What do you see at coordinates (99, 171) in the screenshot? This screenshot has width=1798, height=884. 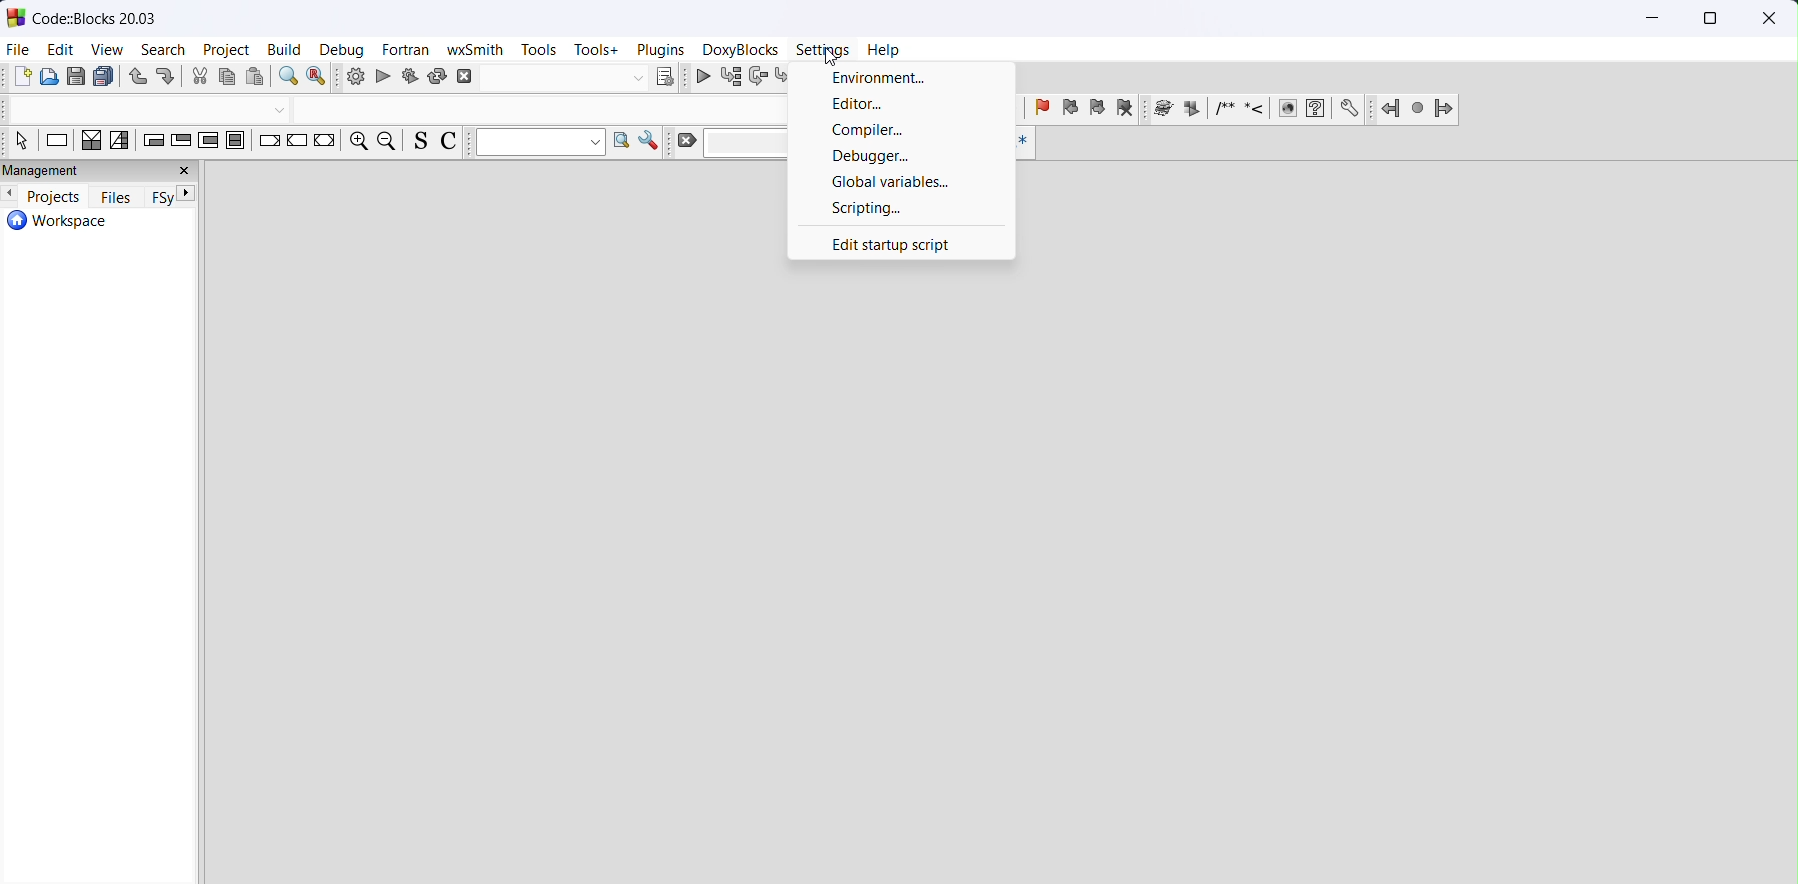 I see `management` at bounding box center [99, 171].